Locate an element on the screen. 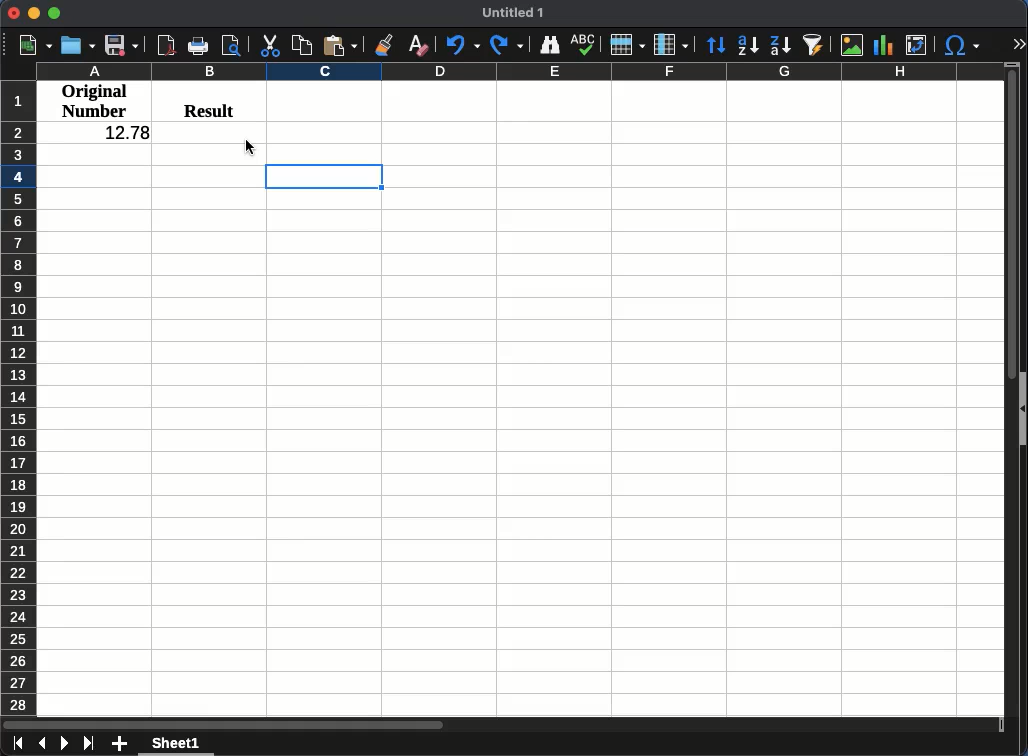 The width and height of the screenshot is (1028, 756). ascending is located at coordinates (748, 45).